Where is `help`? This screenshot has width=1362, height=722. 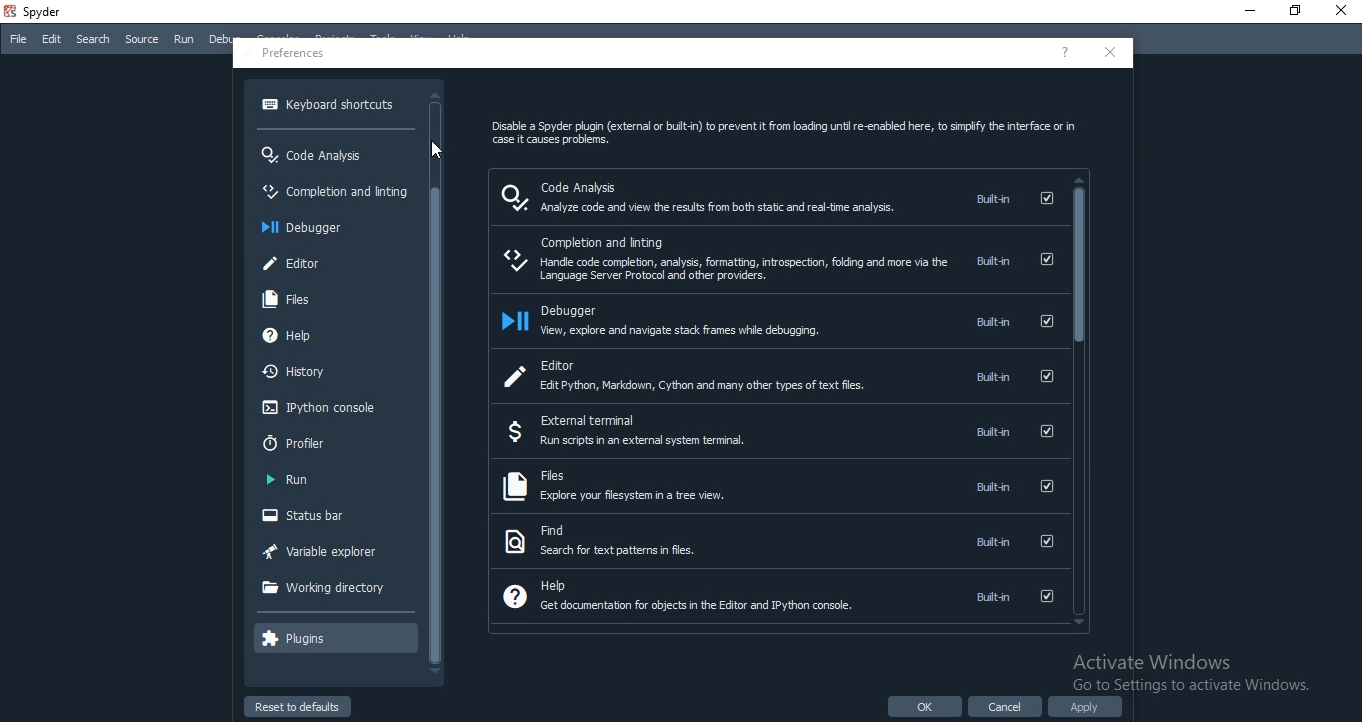 help is located at coordinates (335, 339).